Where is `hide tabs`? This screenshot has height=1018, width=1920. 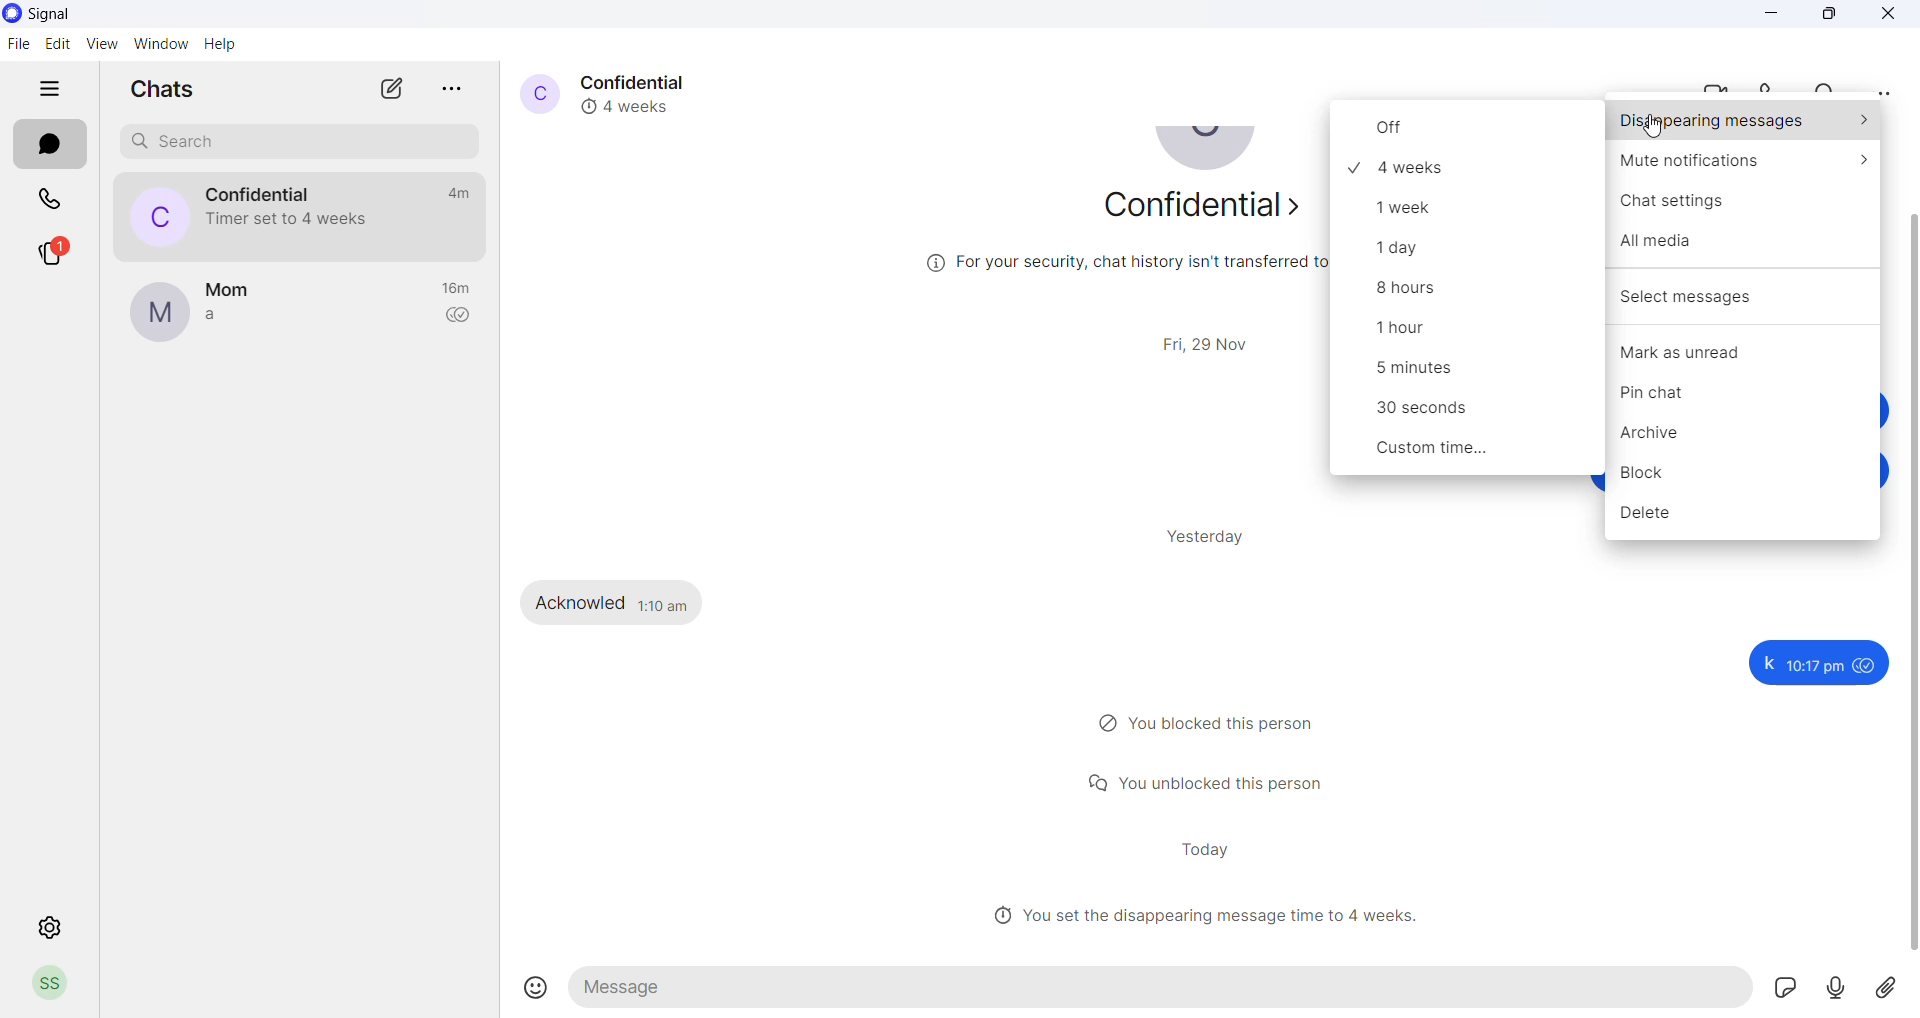 hide tabs is located at coordinates (47, 94).